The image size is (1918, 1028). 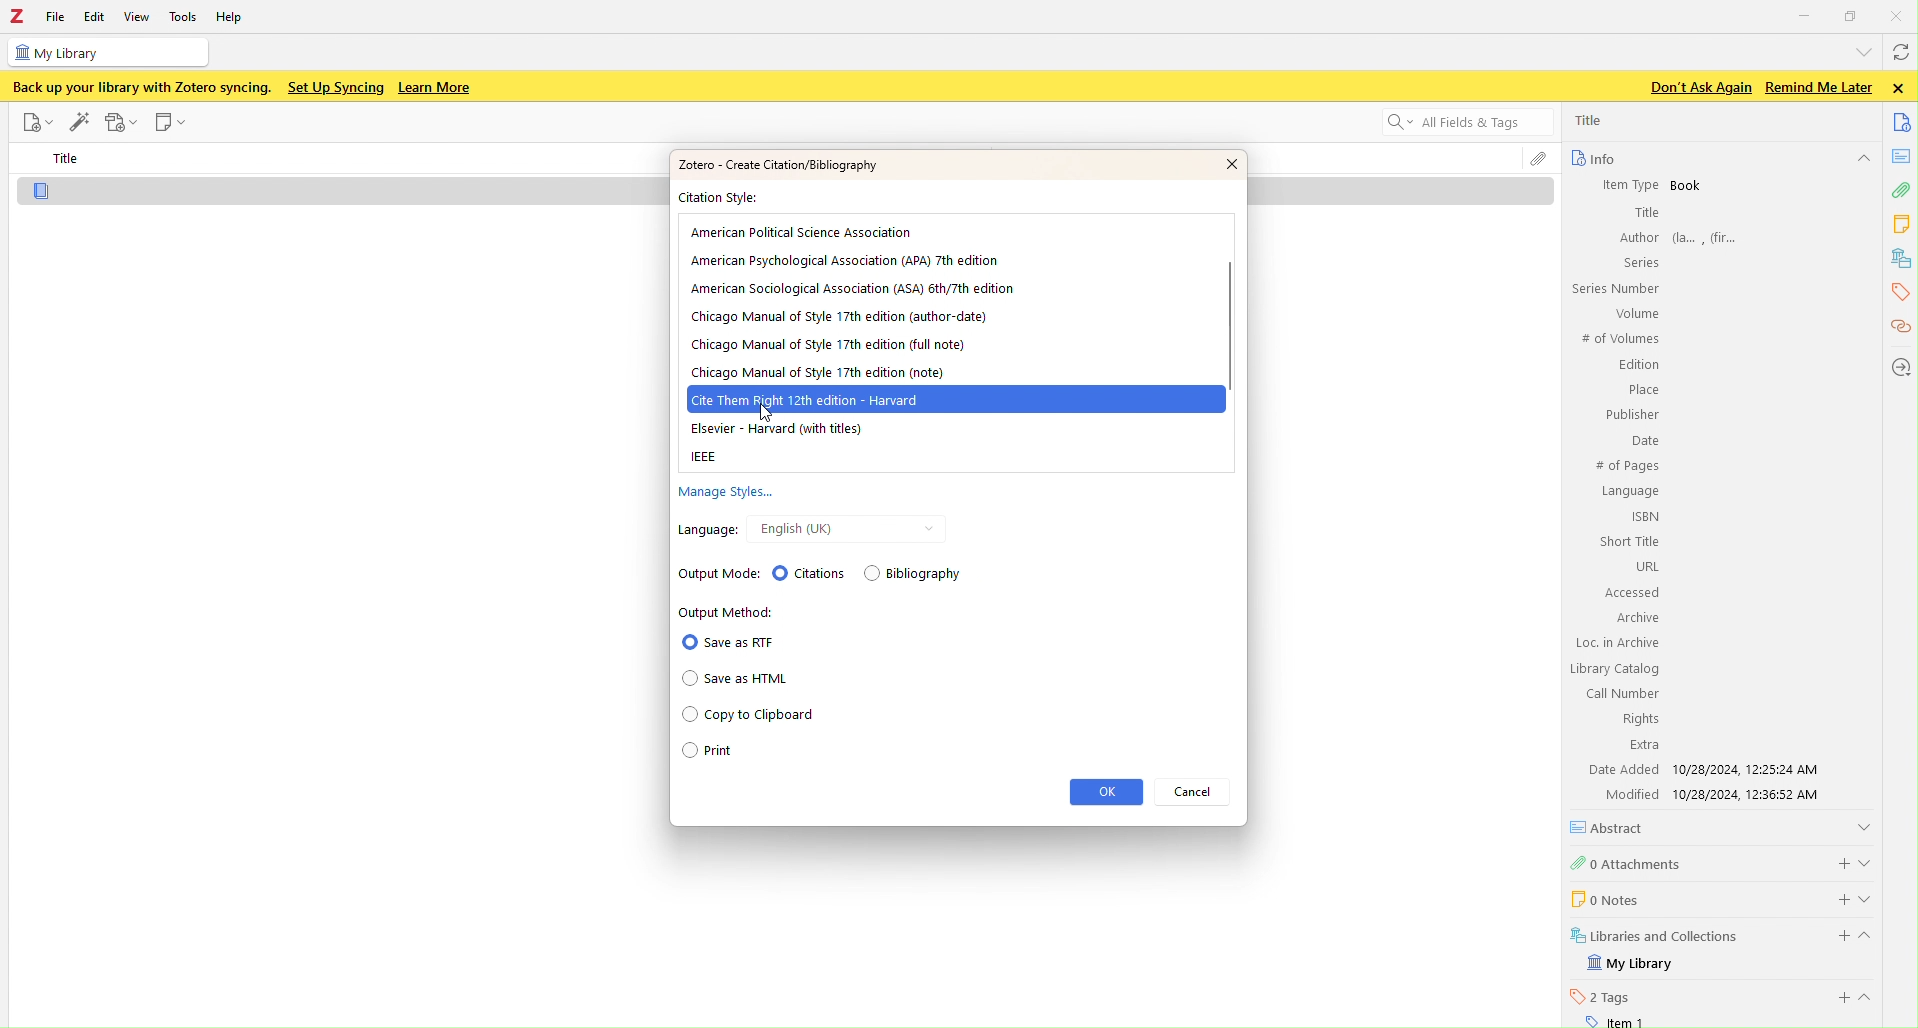 What do you see at coordinates (1900, 193) in the screenshot?
I see `attachment` at bounding box center [1900, 193].